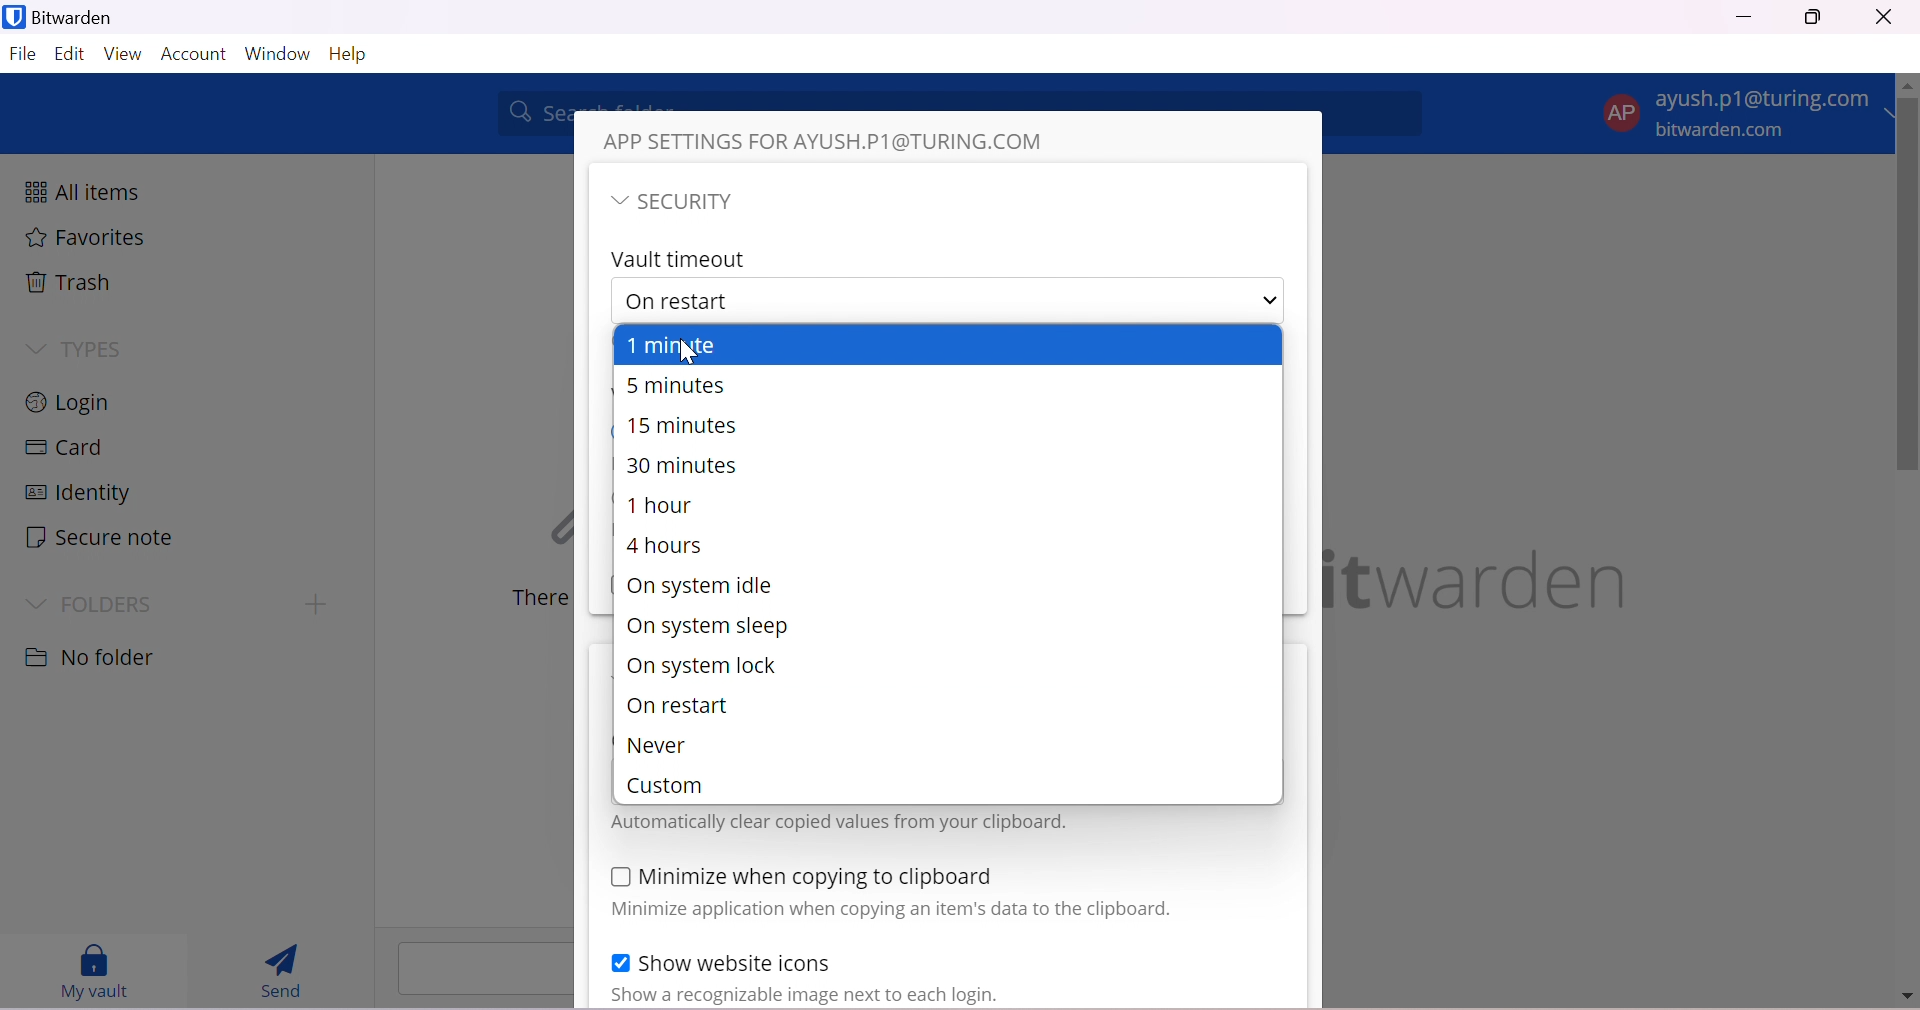  Describe the element at coordinates (99, 351) in the screenshot. I see `TYPES` at that location.